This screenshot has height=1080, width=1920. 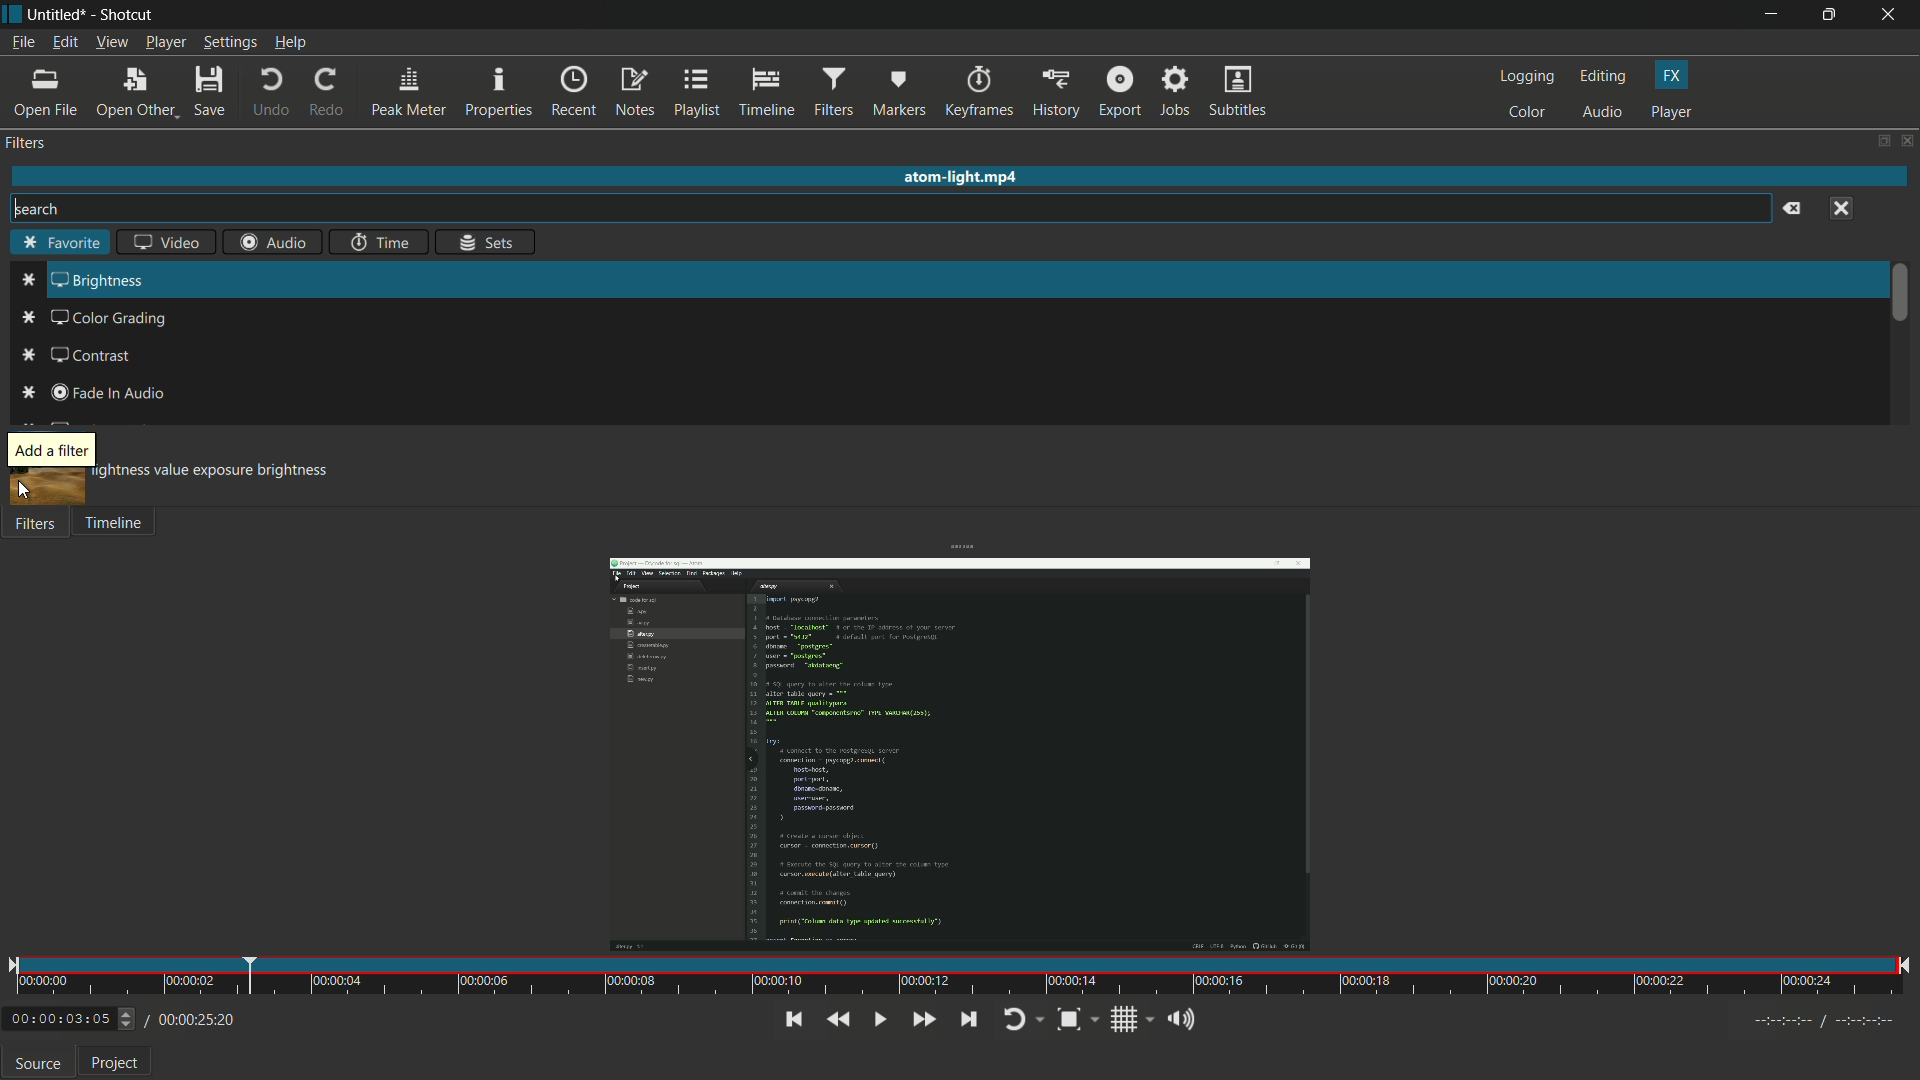 What do you see at coordinates (49, 93) in the screenshot?
I see `open file` at bounding box center [49, 93].